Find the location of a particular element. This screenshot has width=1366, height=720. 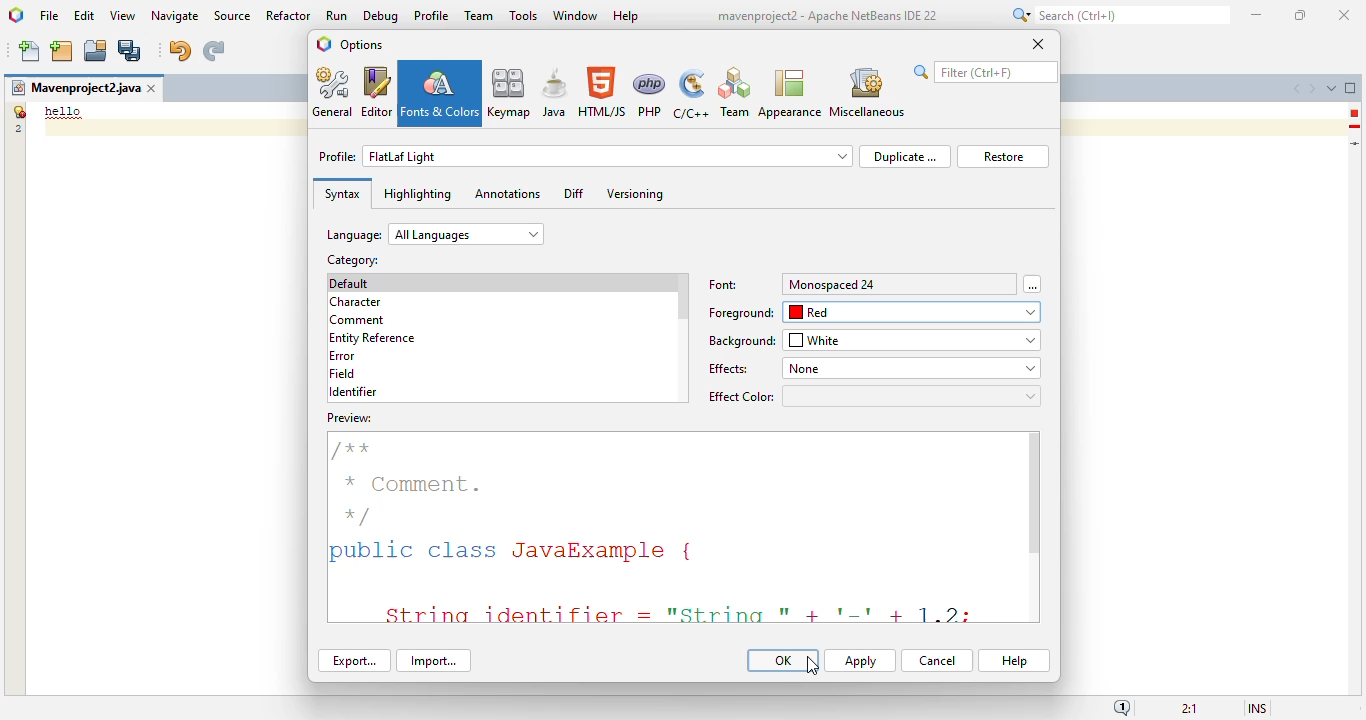

cancel is located at coordinates (937, 661).